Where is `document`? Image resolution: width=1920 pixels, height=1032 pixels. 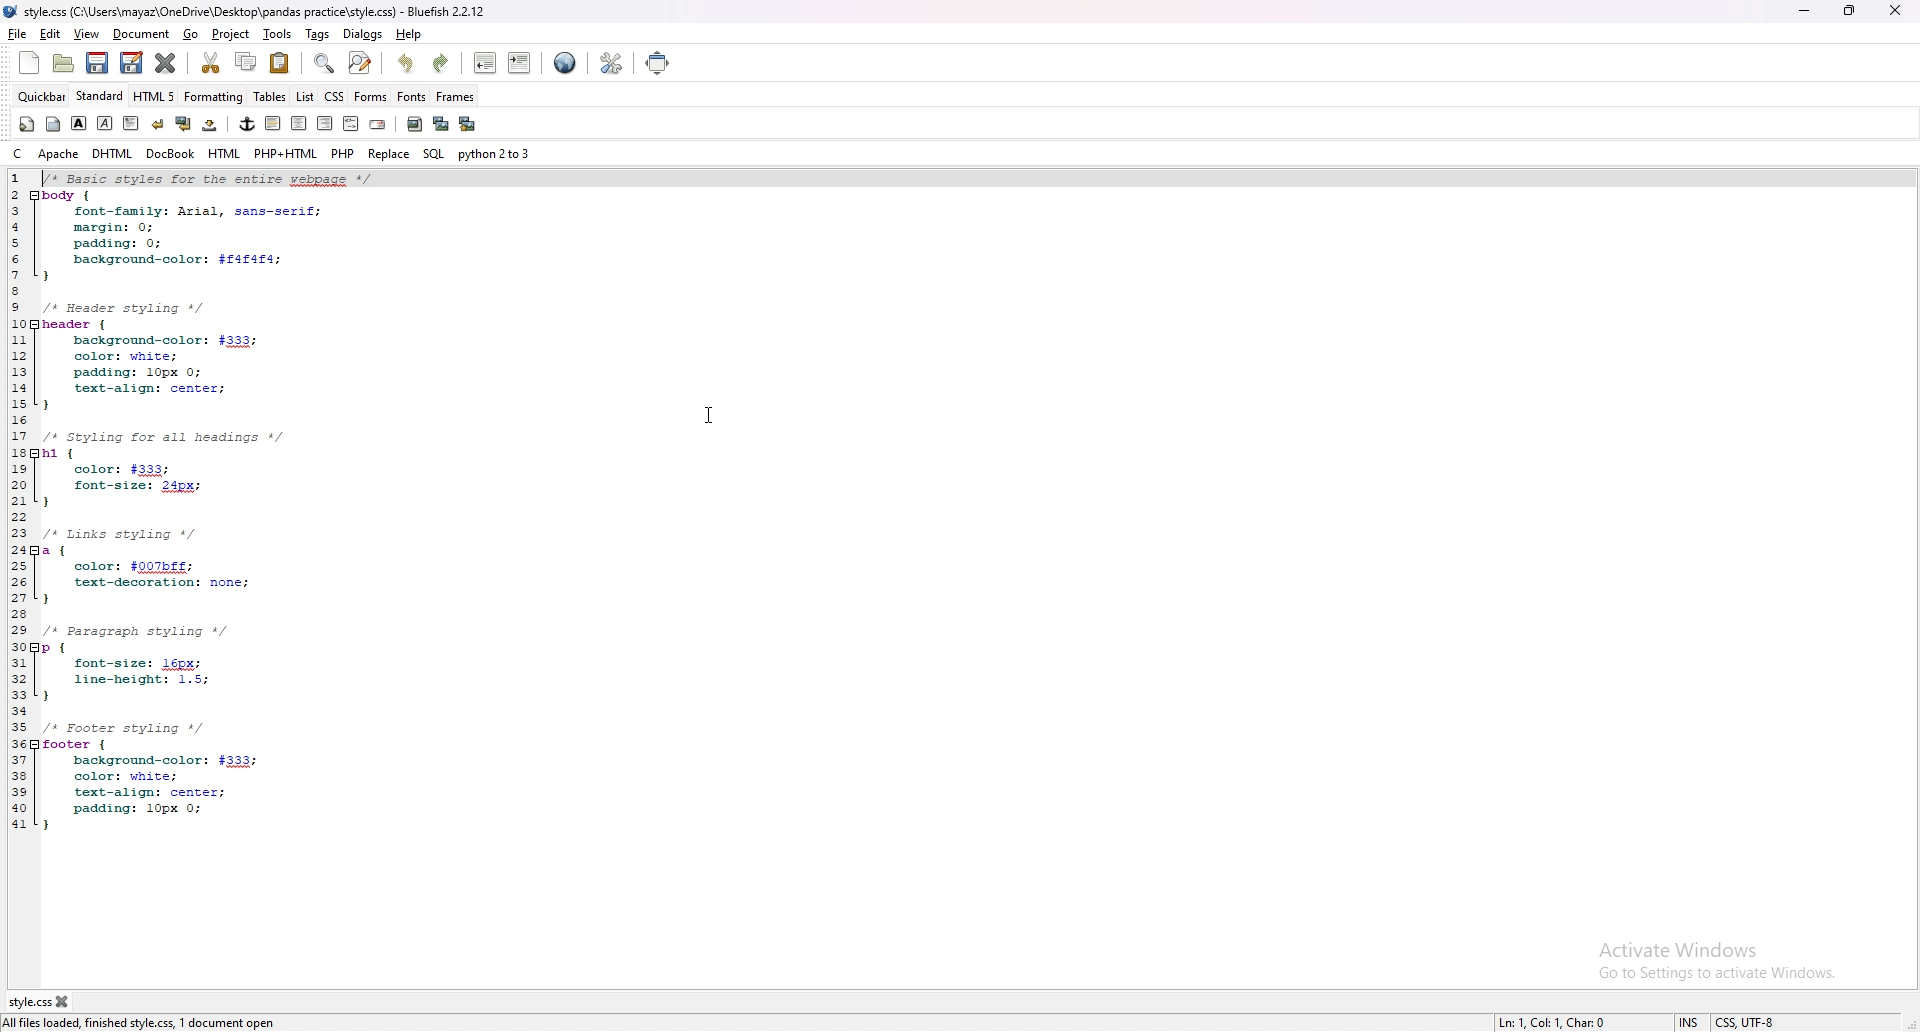
document is located at coordinates (142, 34).